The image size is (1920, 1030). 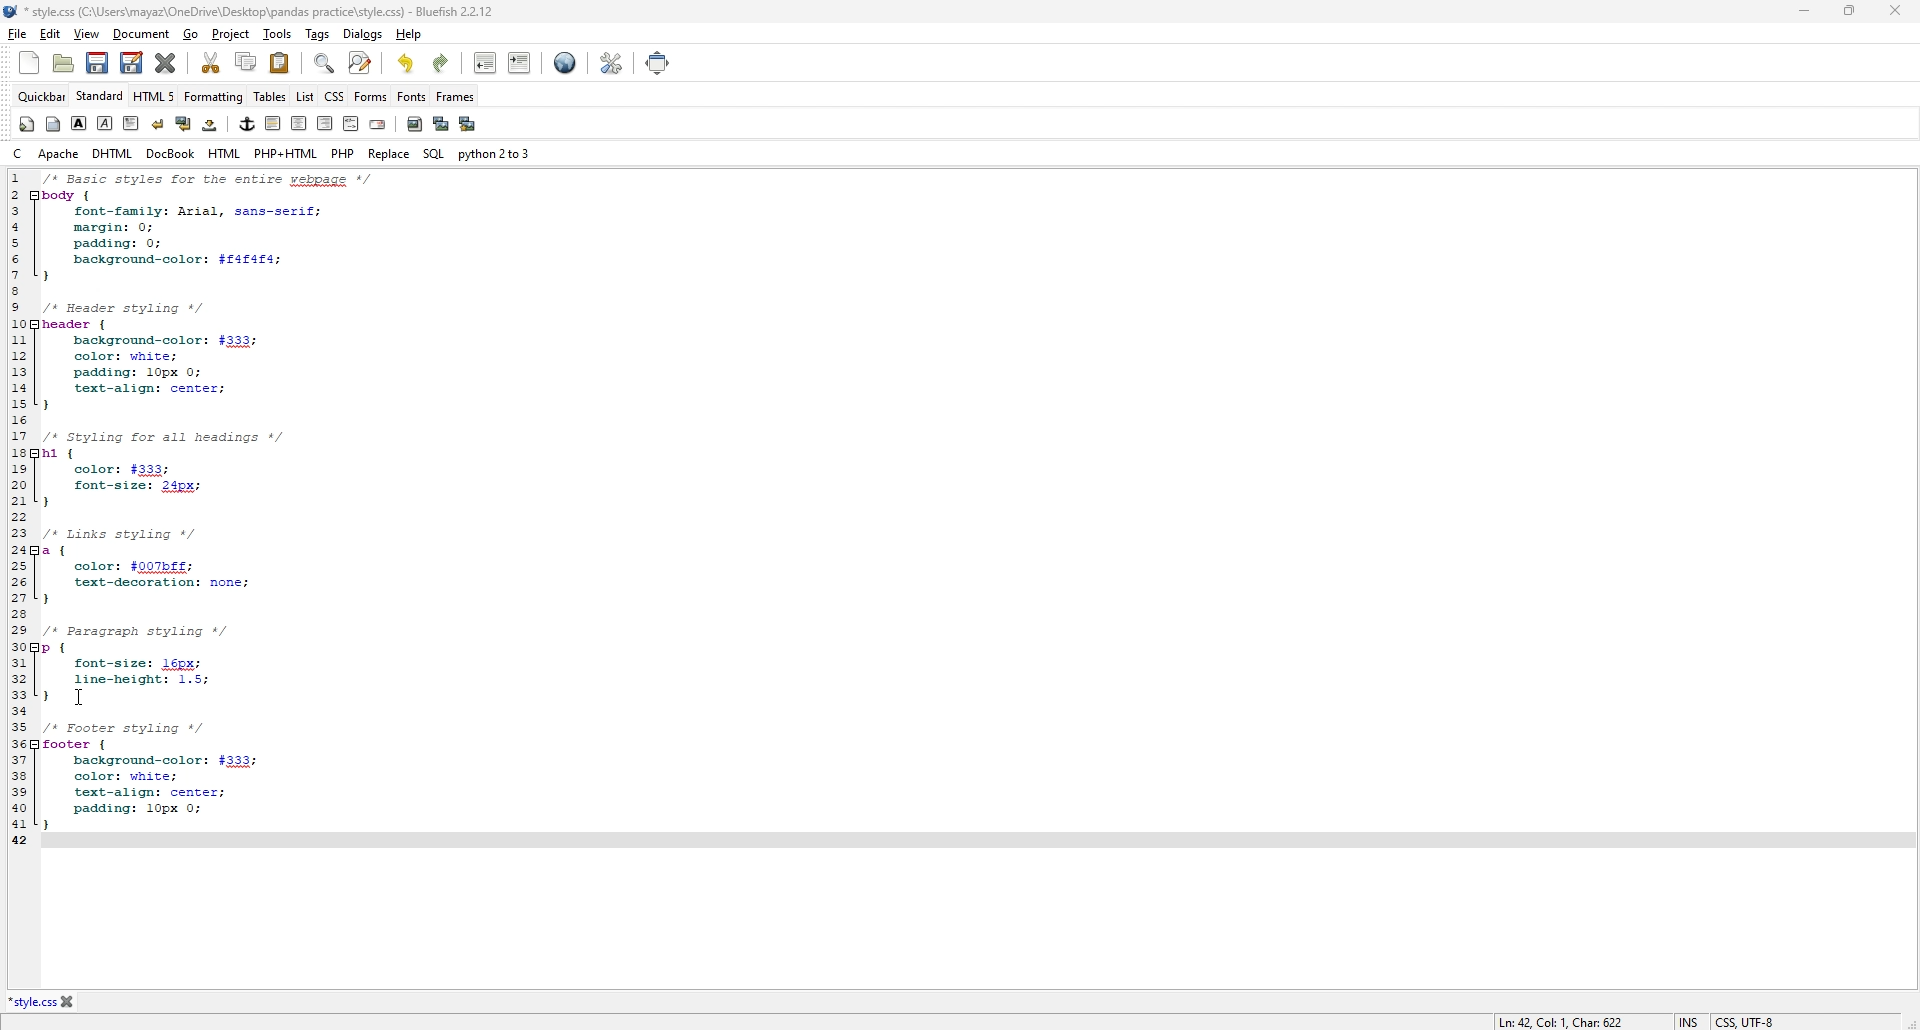 What do you see at coordinates (105, 124) in the screenshot?
I see `italic` at bounding box center [105, 124].